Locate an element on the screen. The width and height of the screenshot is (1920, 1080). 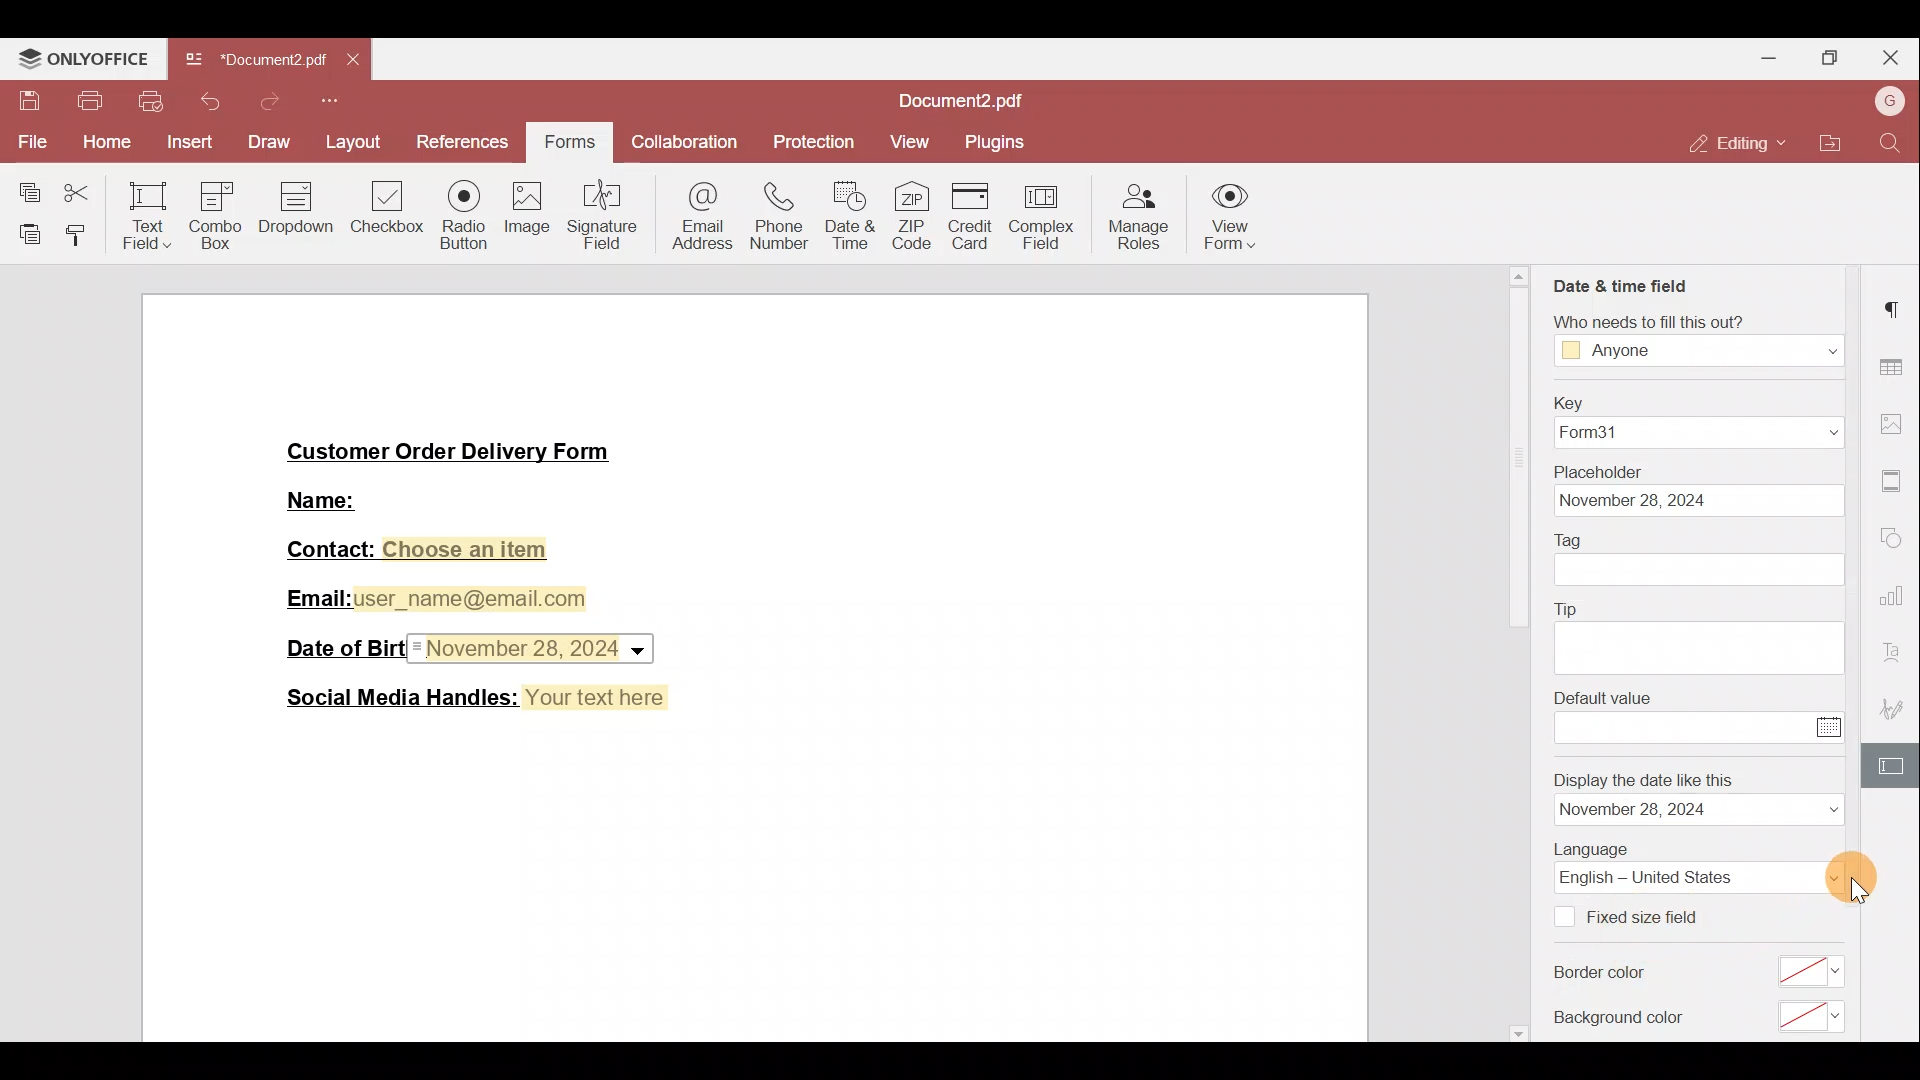
Placeholder is located at coordinates (1599, 472).